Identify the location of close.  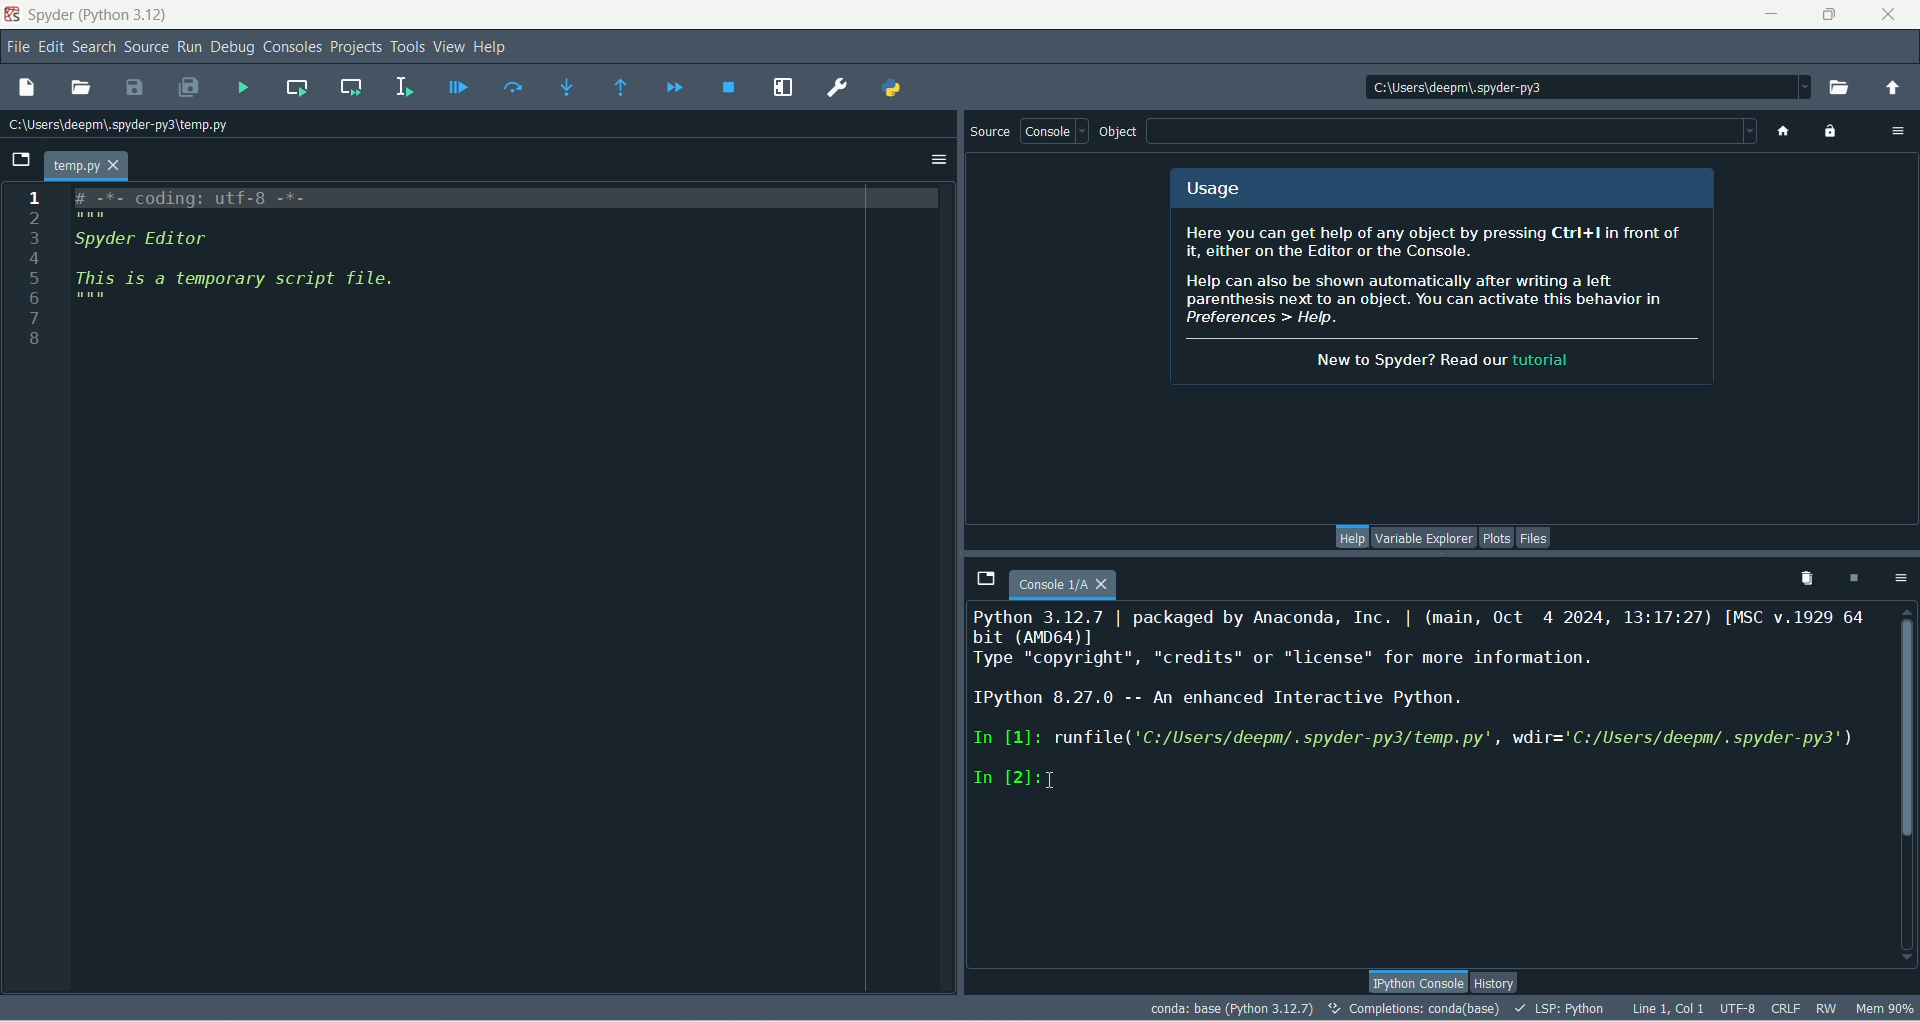
(1887, 14).